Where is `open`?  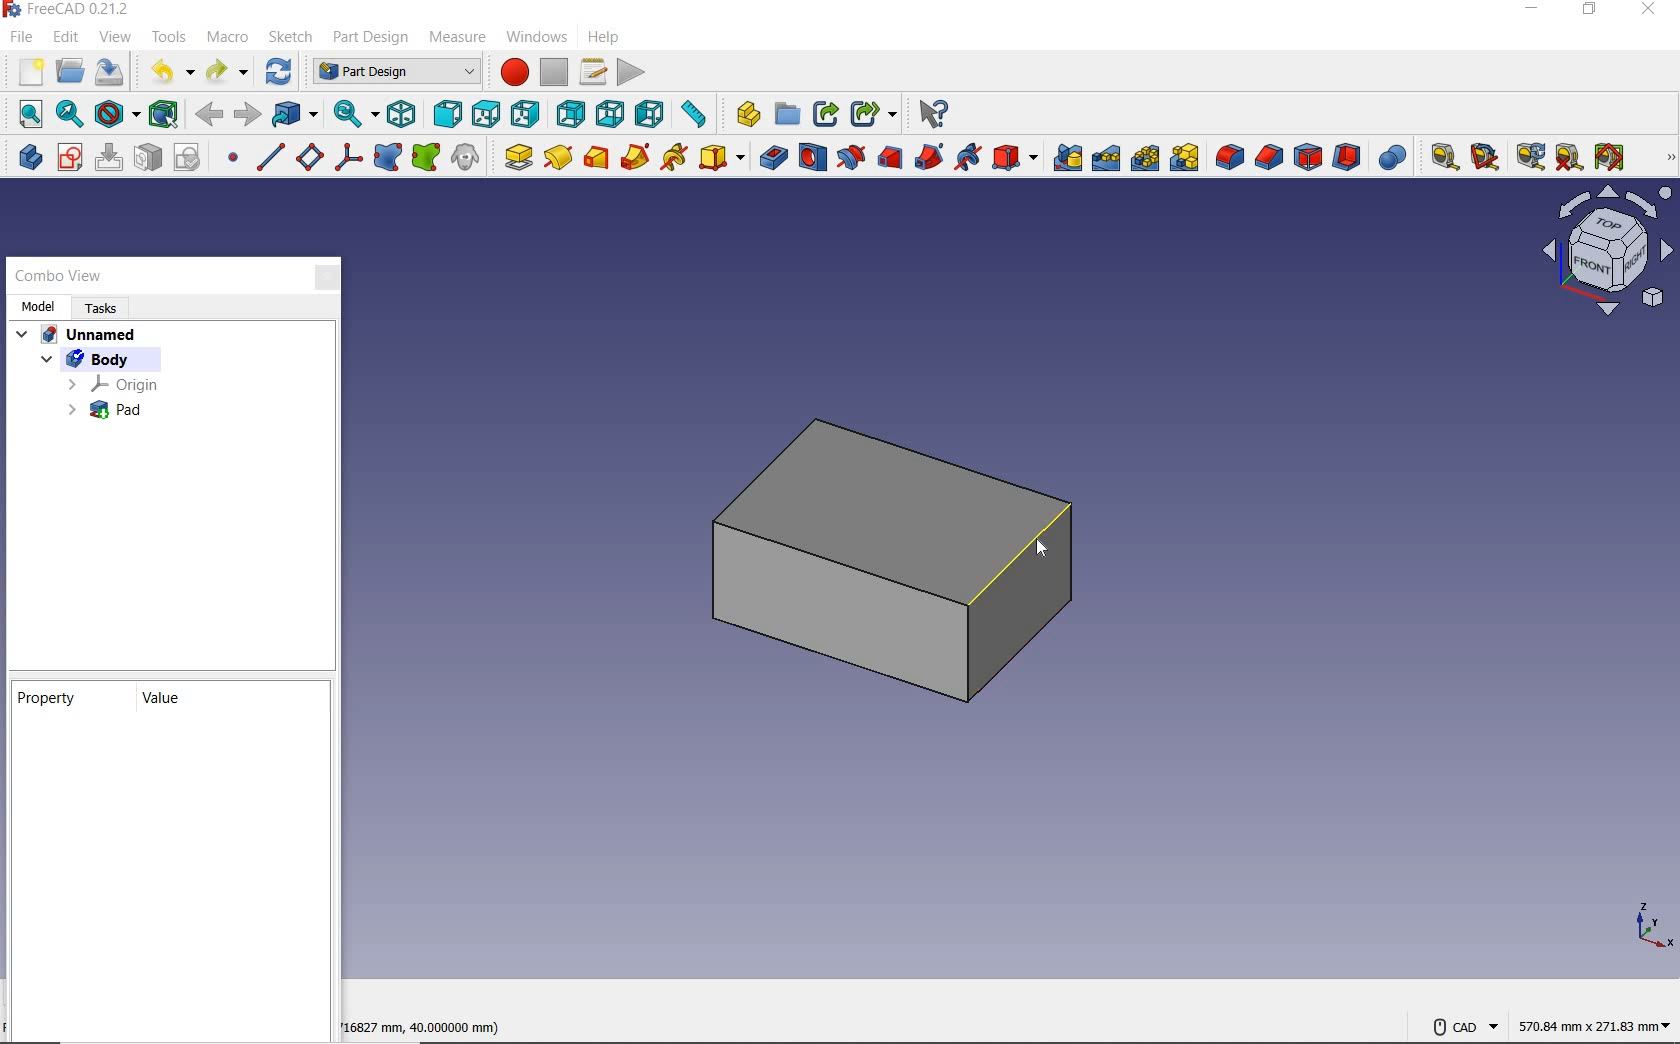
open is located at coordinates (70, 71).